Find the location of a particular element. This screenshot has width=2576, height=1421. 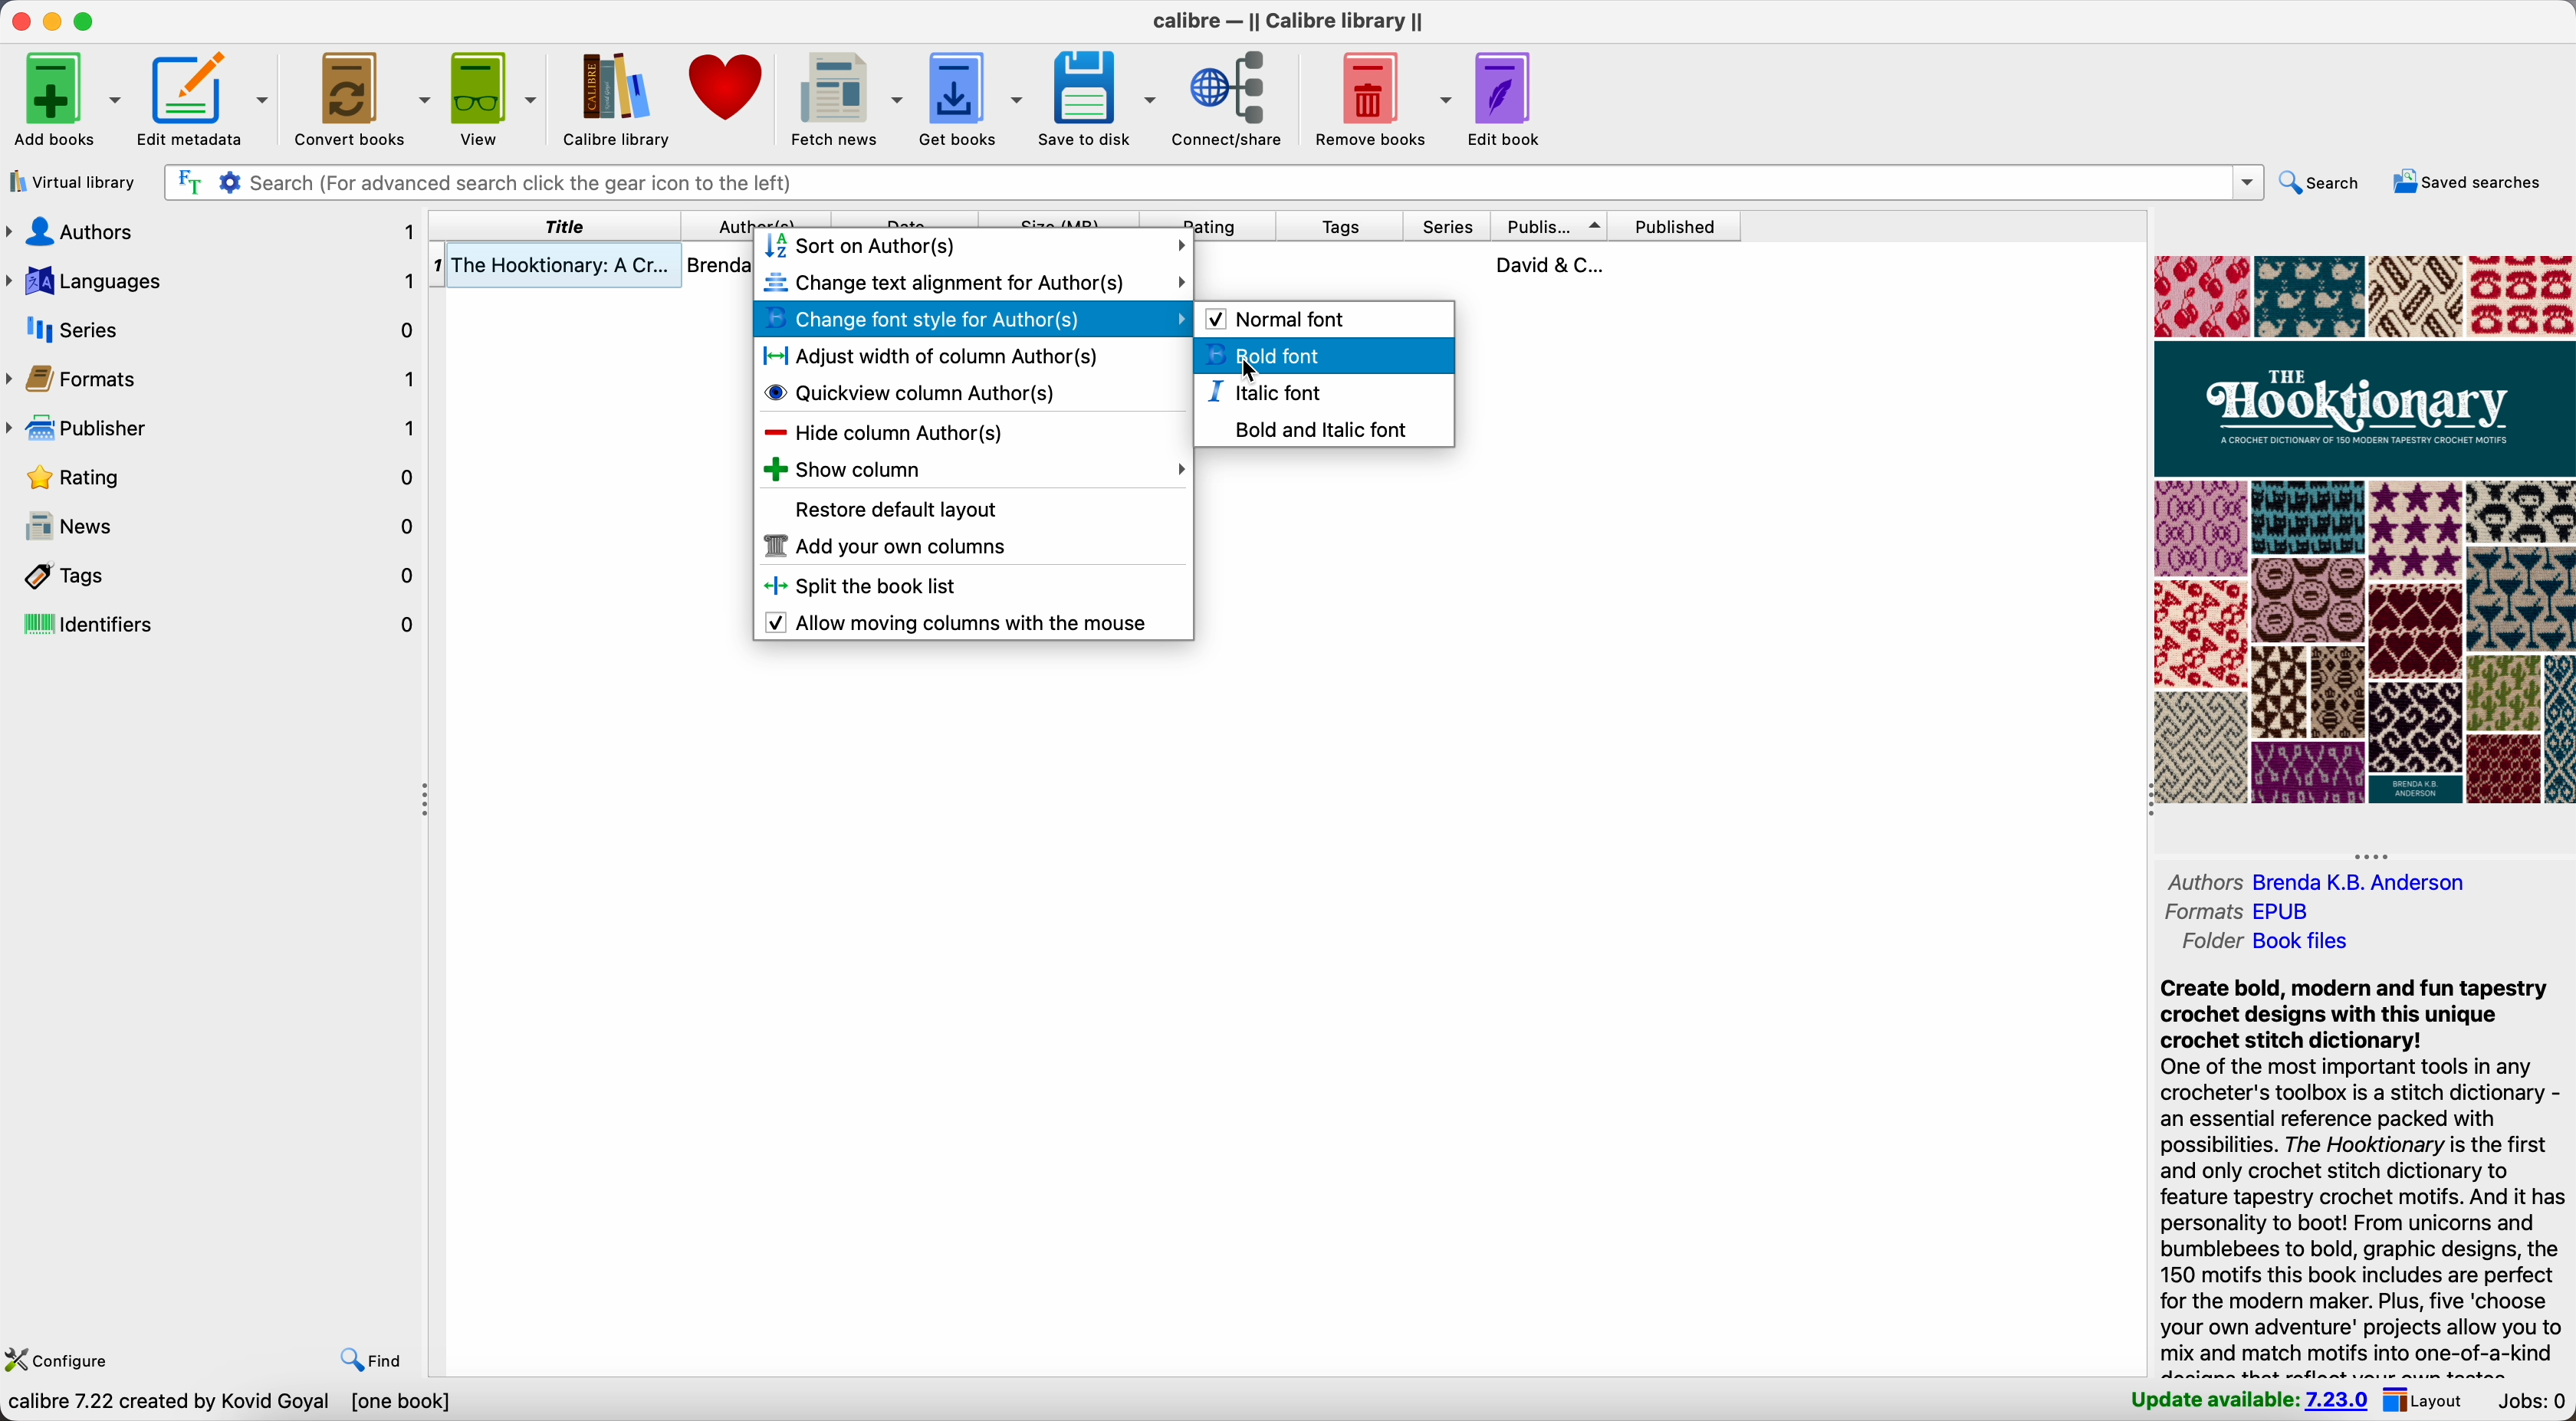

Calibre library is located at coordinates (614, 97).